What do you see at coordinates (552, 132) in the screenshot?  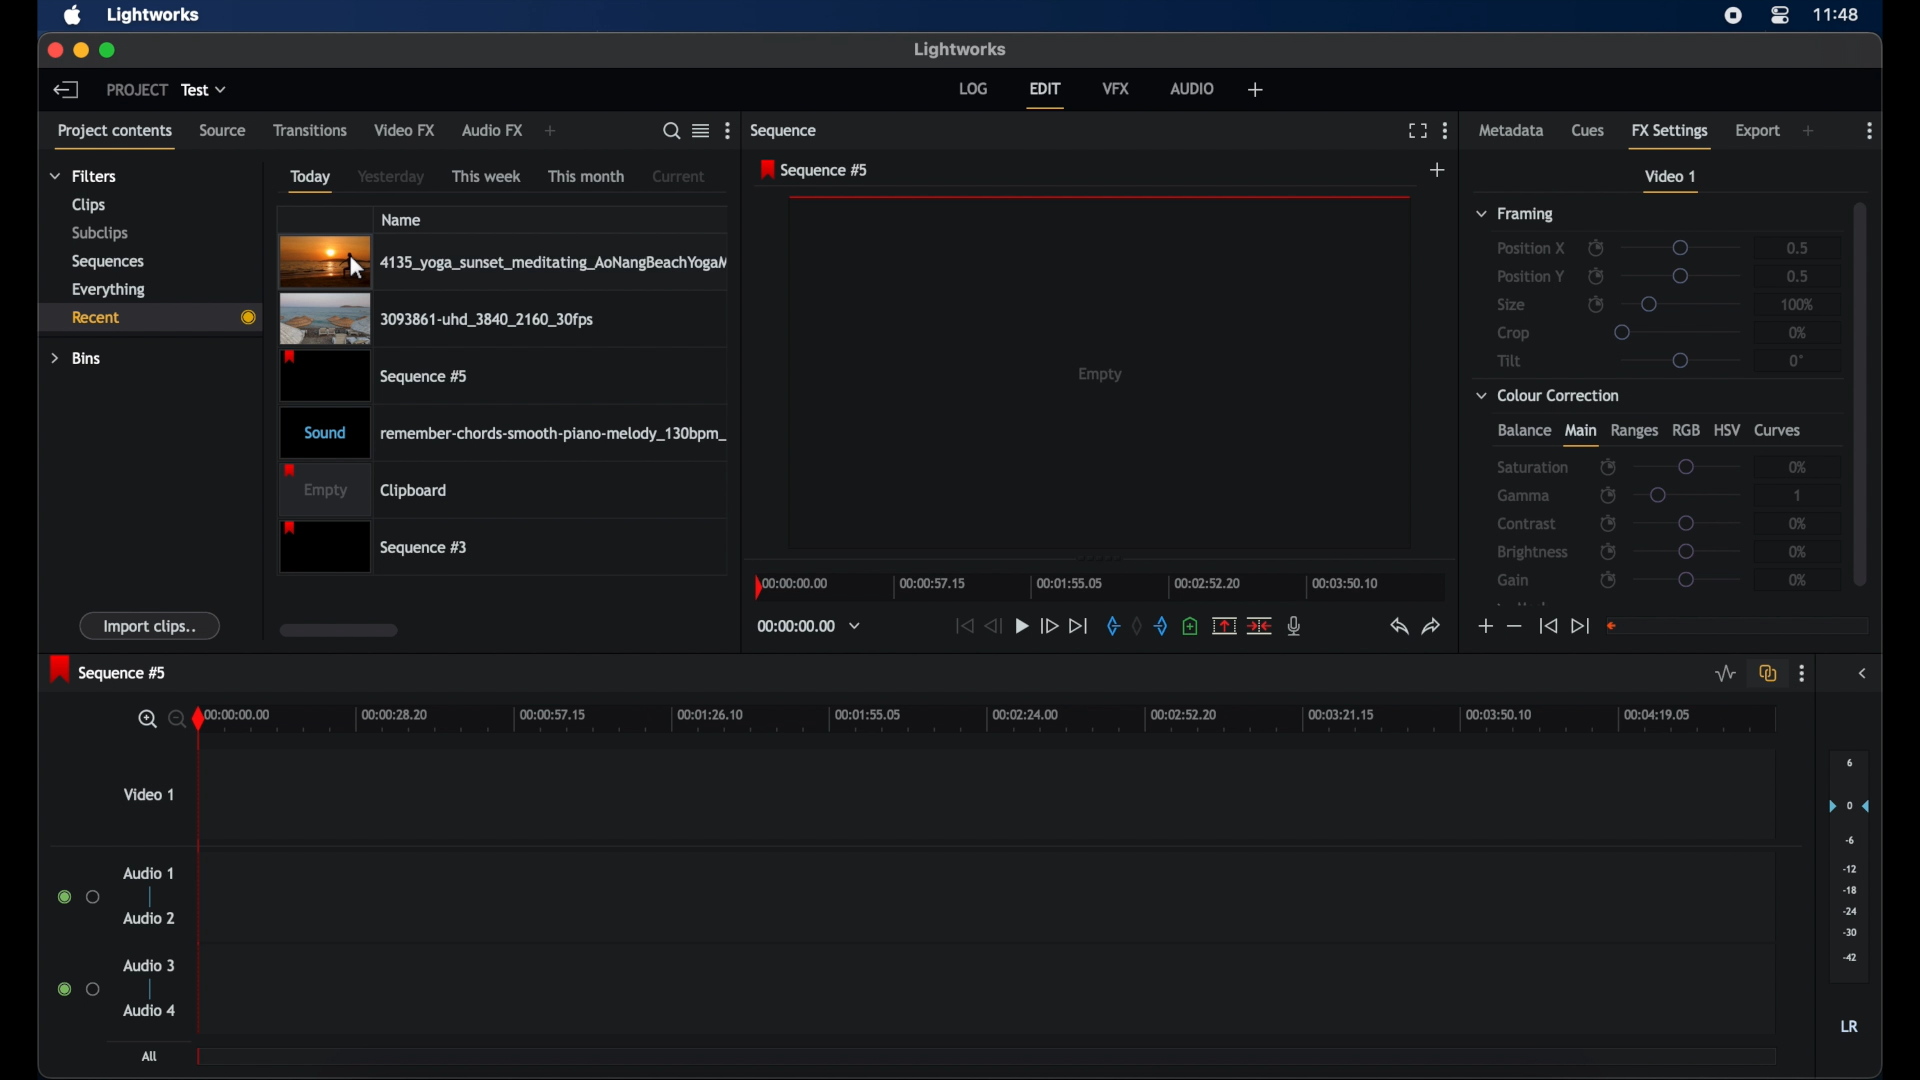 I see `add` at bounding box center [552, 132].